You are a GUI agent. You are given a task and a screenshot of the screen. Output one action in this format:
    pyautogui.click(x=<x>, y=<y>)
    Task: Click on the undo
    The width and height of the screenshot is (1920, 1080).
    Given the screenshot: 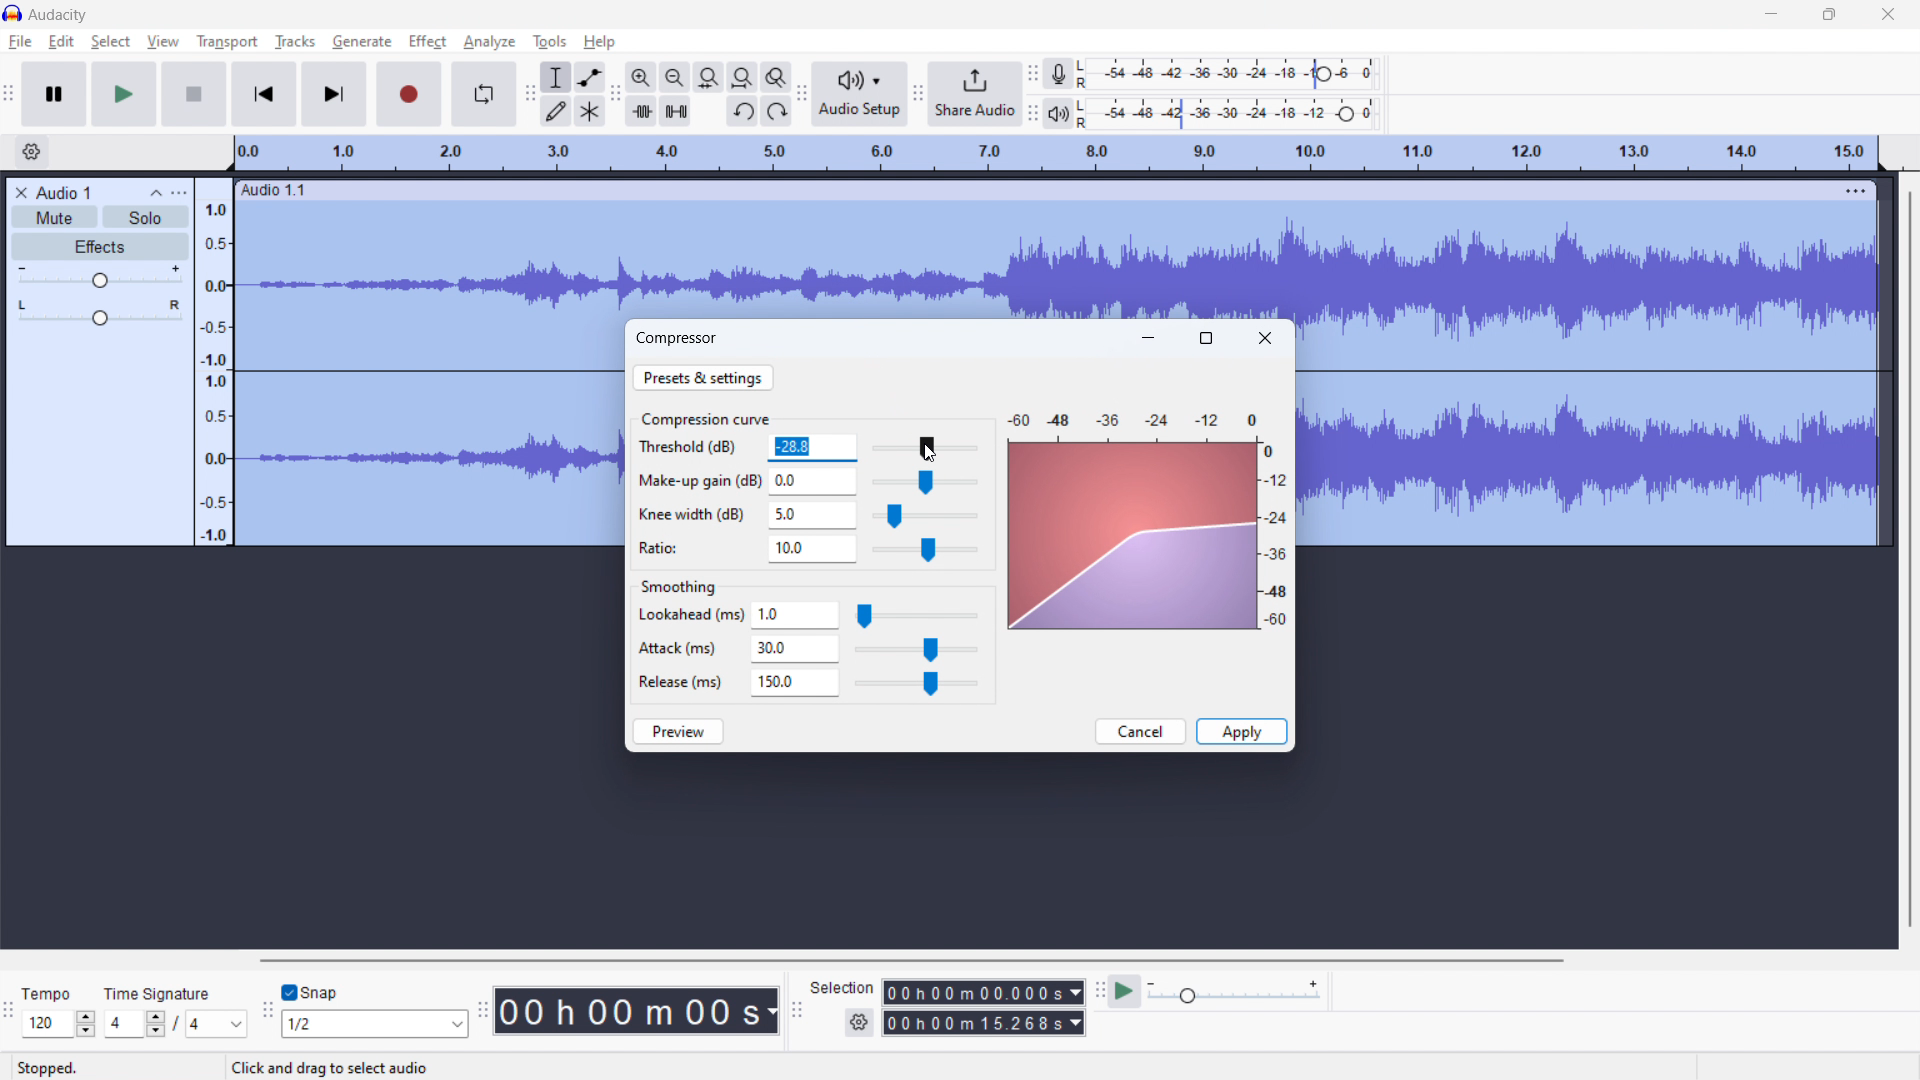 What is the action you would take?
    pyautogui.click(x=742, y=111)
    